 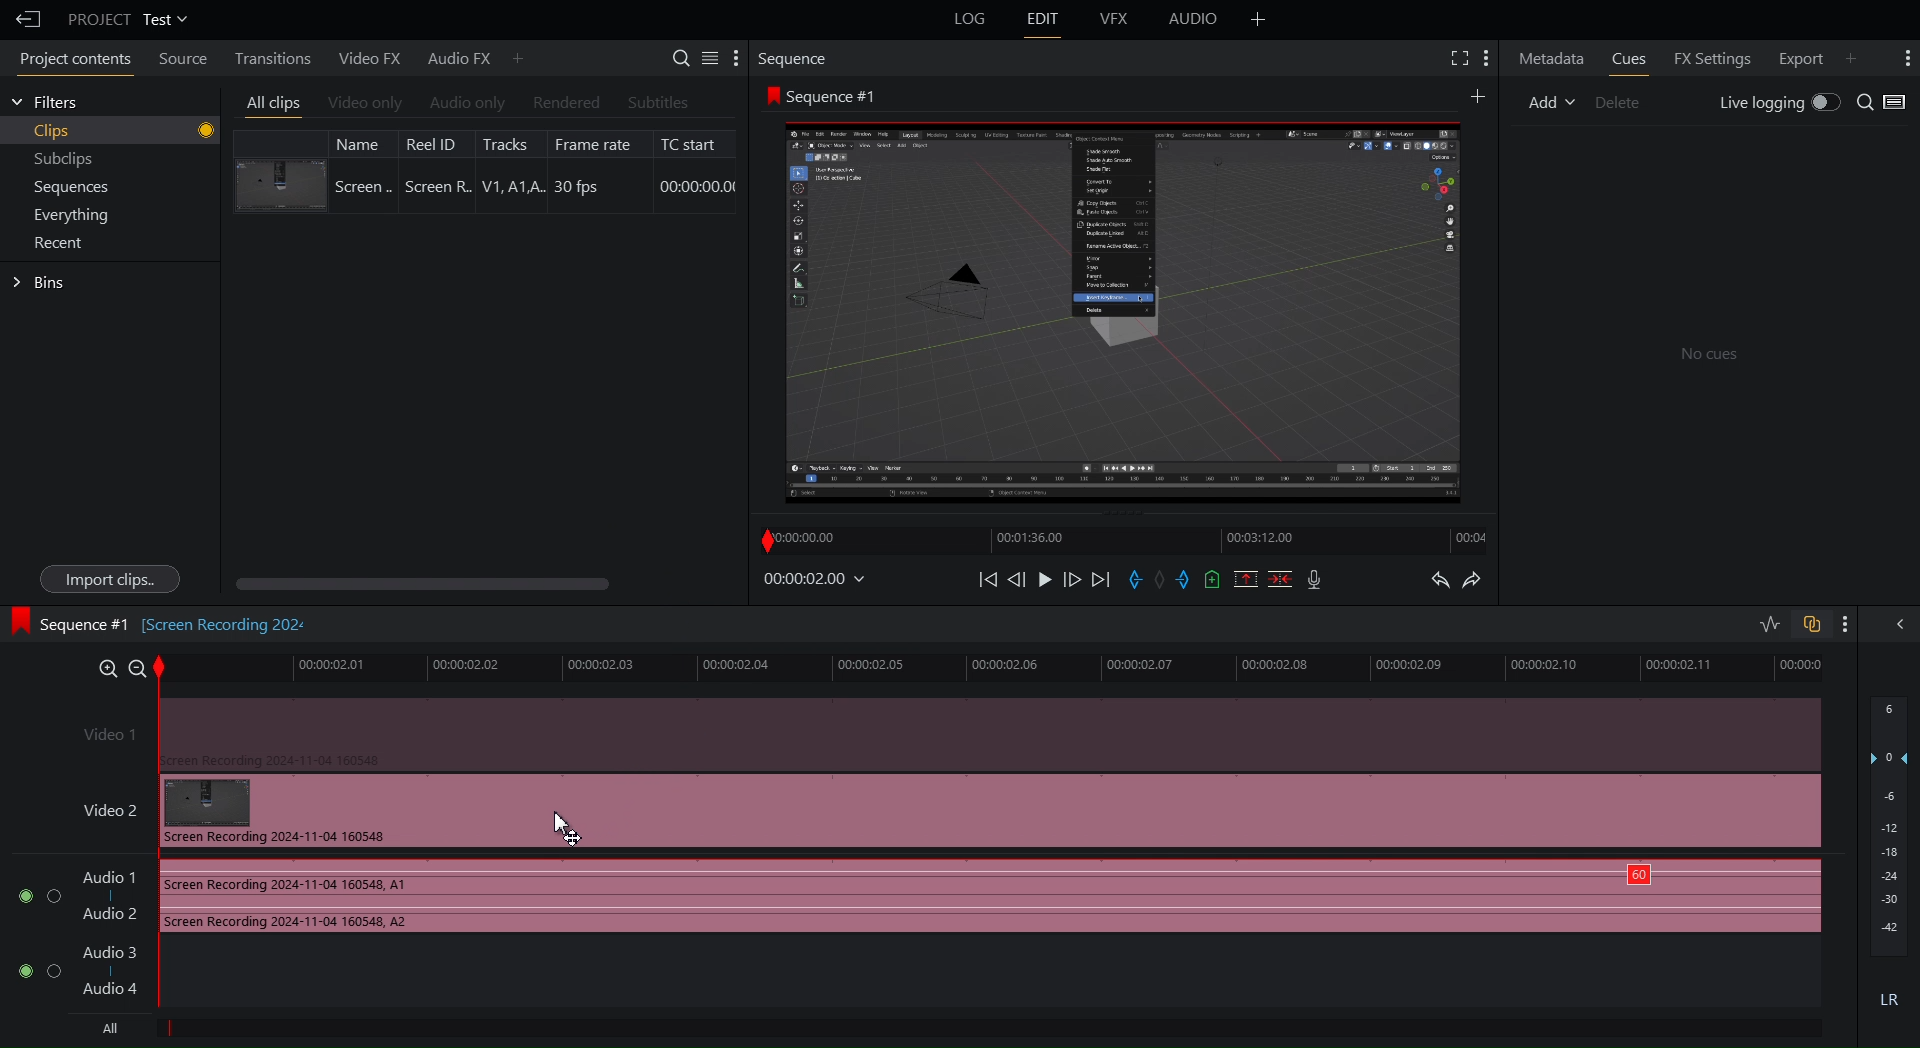 What do you see at coordinates (274, 104) in the screenshot?
I see `All clips` at bounding box center [274, 104].